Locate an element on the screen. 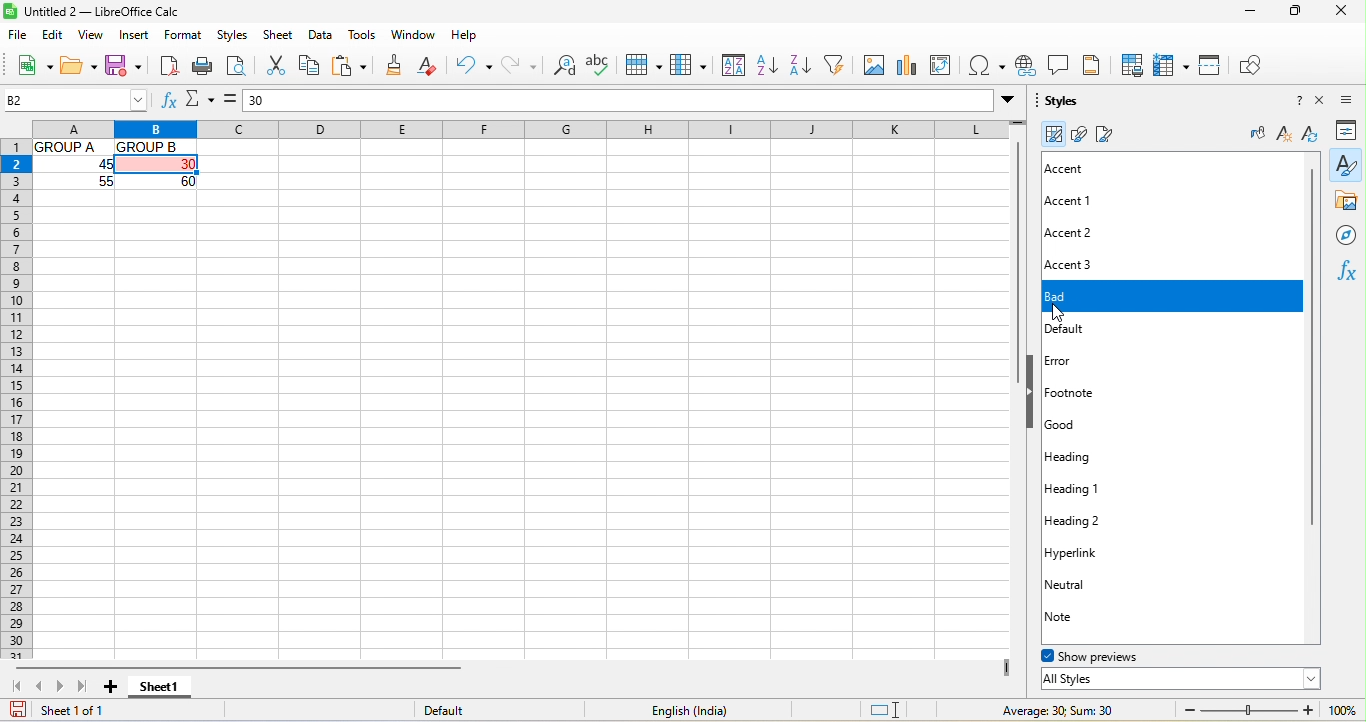 Image resolution: width=1366 pixels, height=722 pixels. close is located at coordinates (1346, 12).